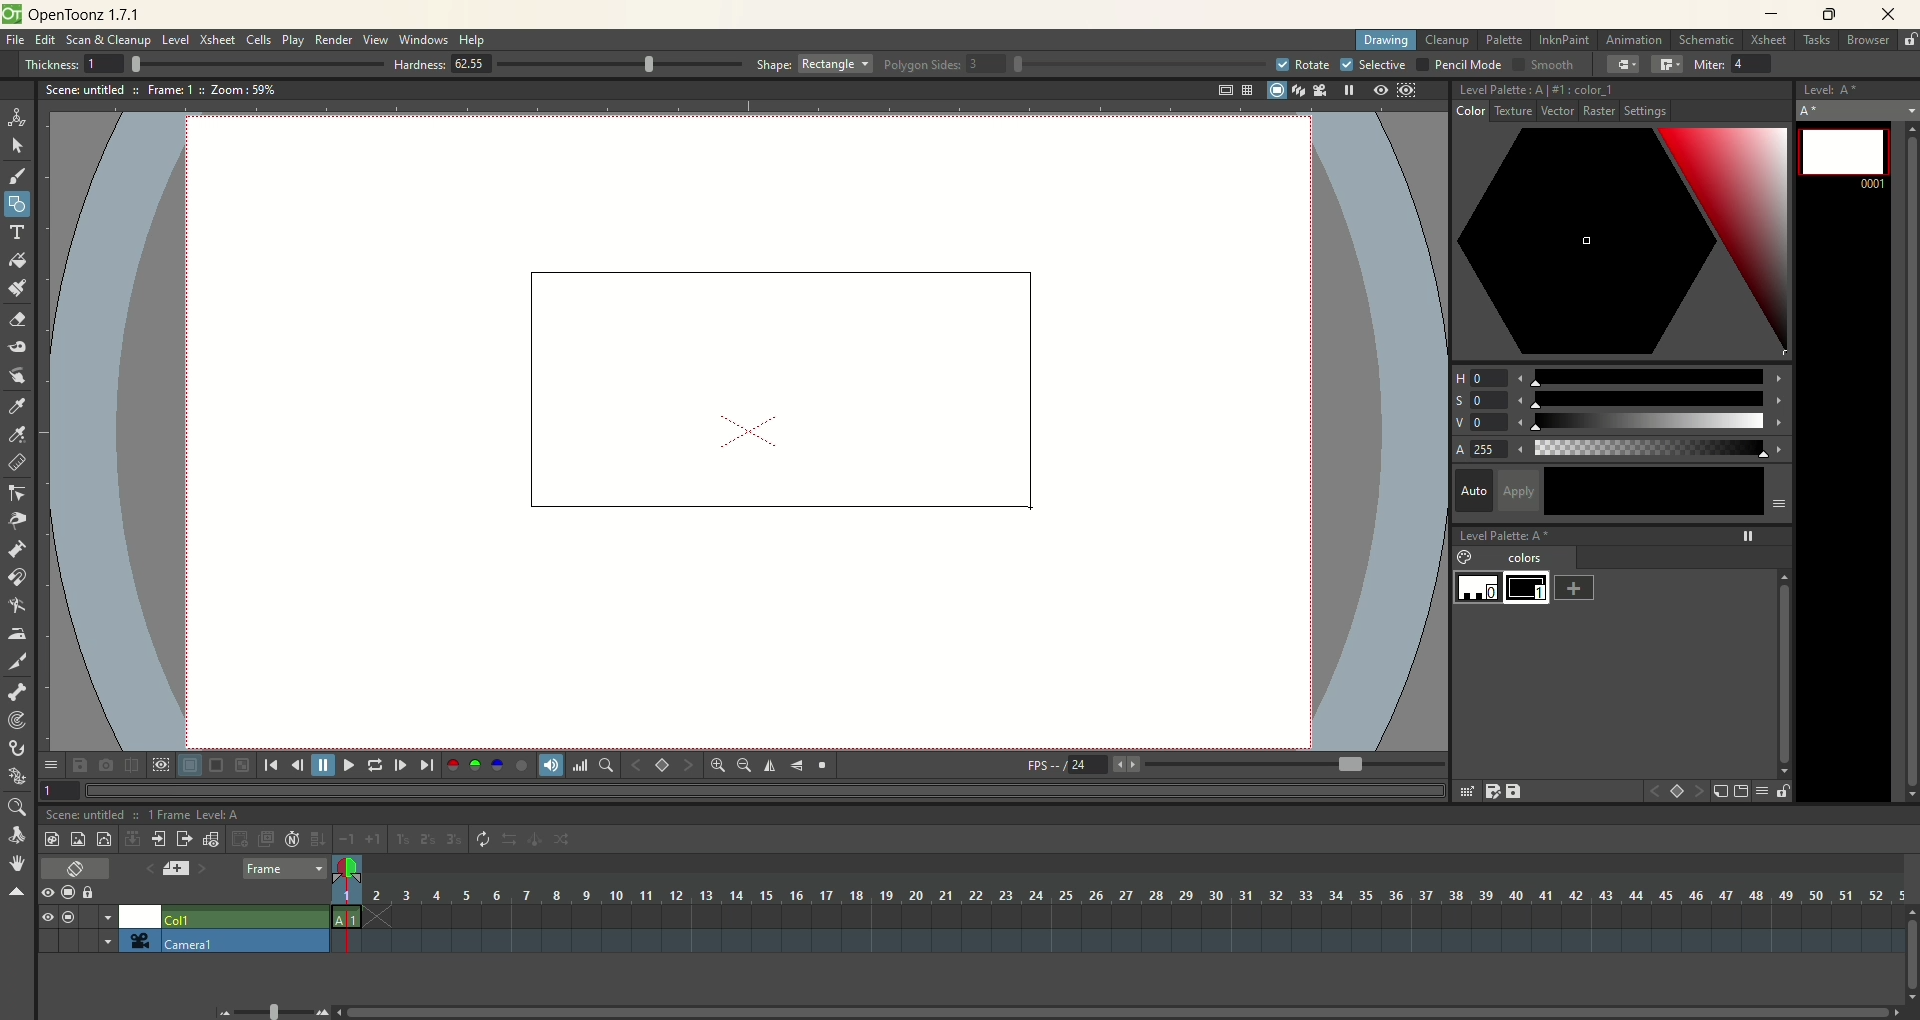 This screenshot has height=1020, width=1920. I want to click on scene untitled :: Frame 1 :: Zoom 59% , so click(161, 93).